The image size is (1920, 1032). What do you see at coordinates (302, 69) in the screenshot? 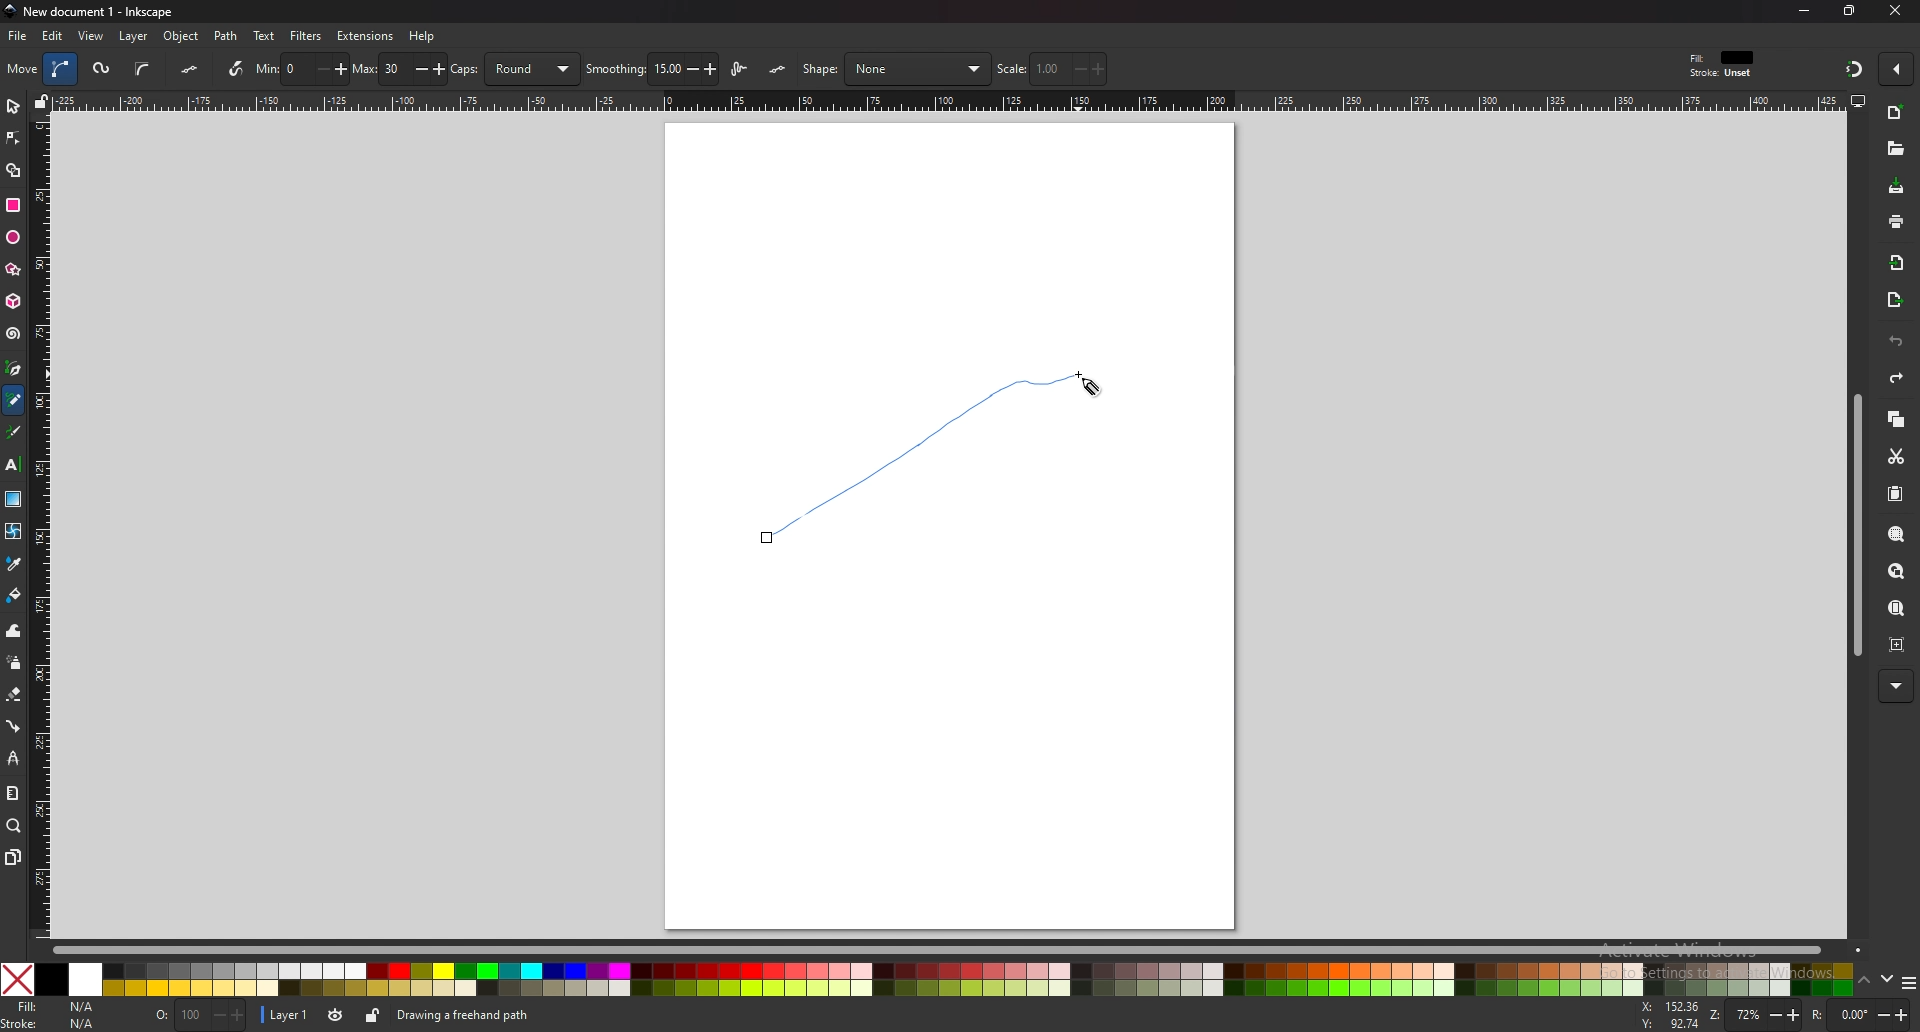
I see `min` at bounding box center [302, 69].